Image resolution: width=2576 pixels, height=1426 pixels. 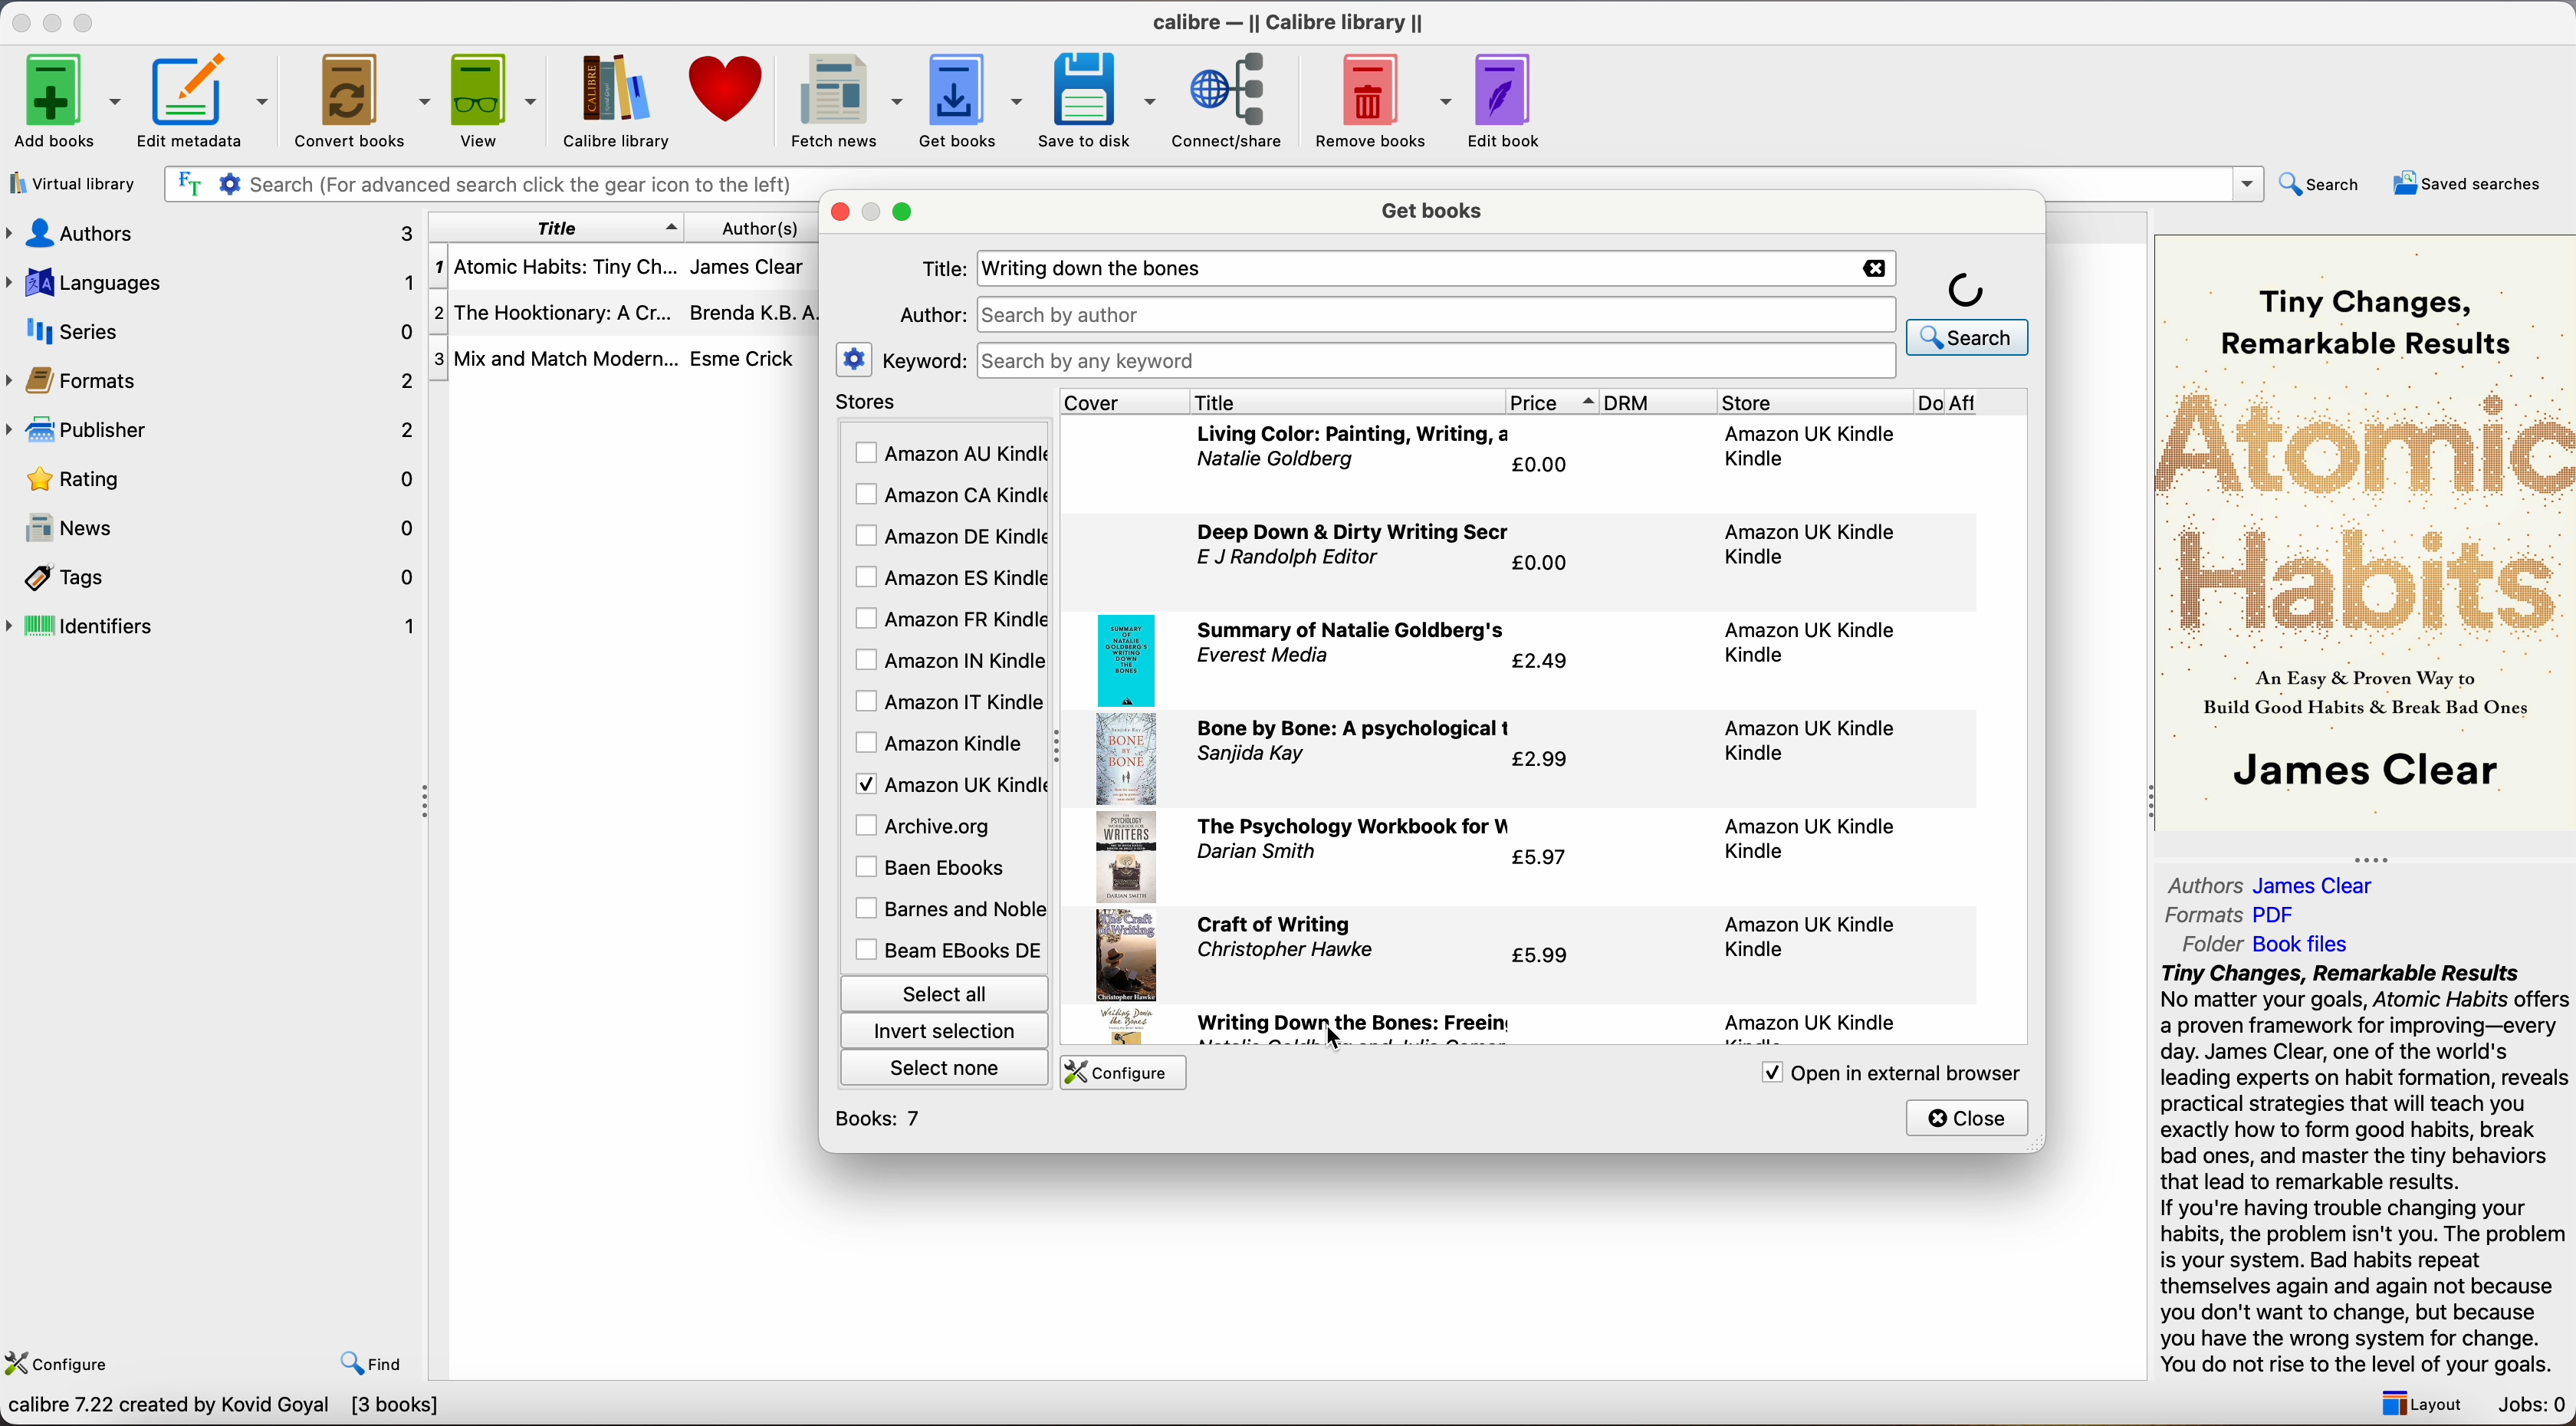 What do you see at coordinates (608, 101) in the screenshot?
I see `calibre library` at bounding box center [608, 101].